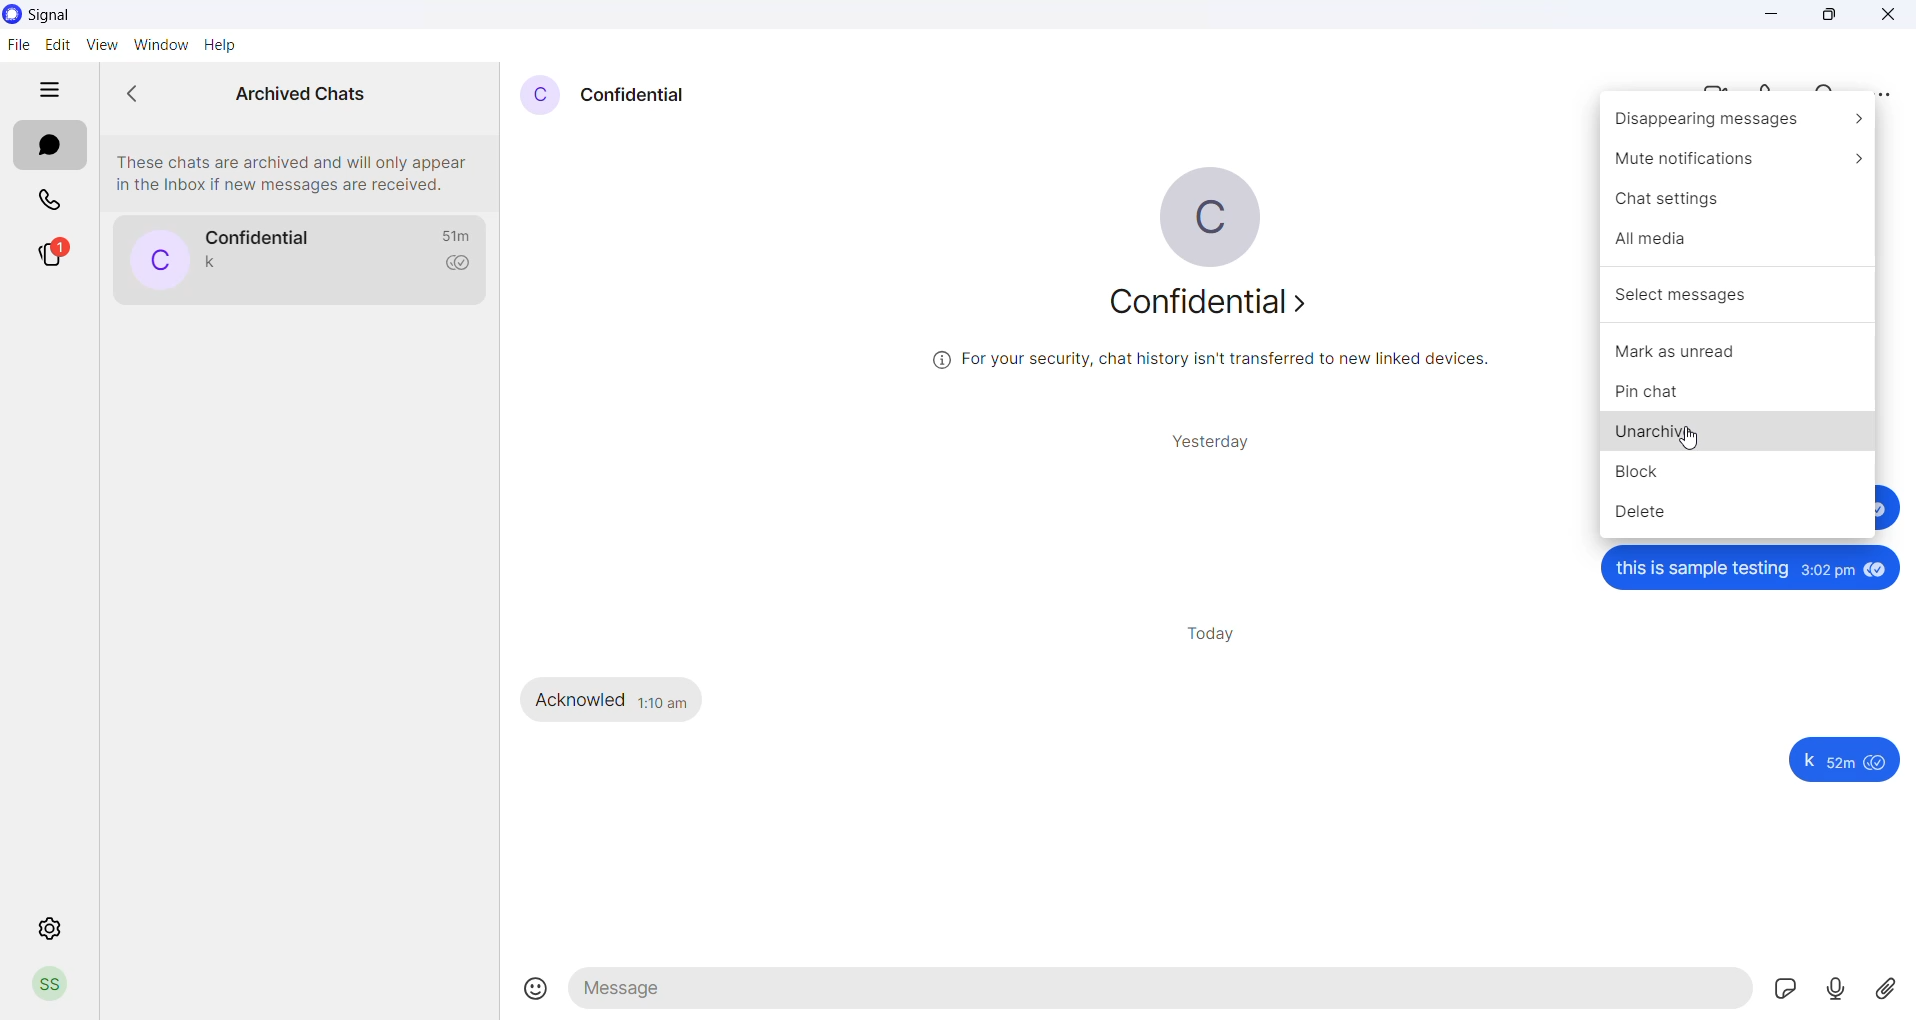 The image size is (1916, 1020). I want to click on sticker, so click(1781, 988).